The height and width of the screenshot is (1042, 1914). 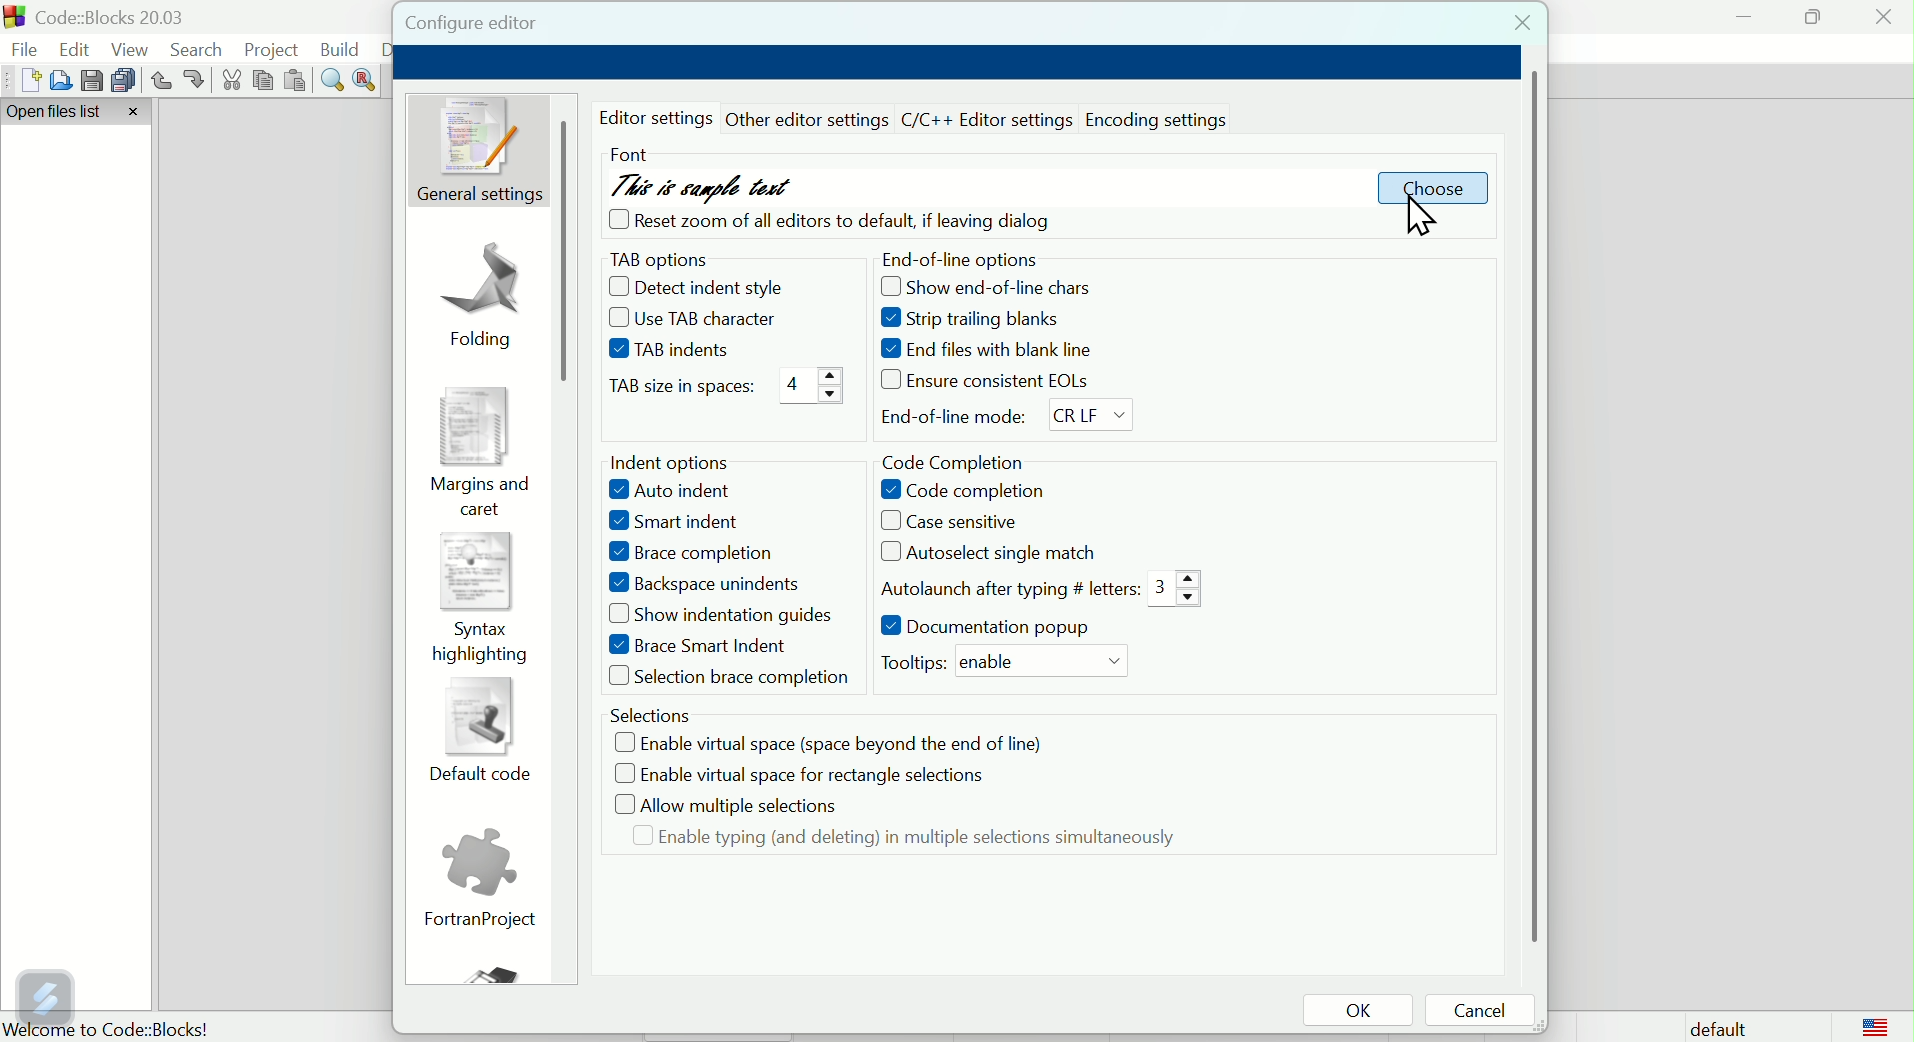 What do you see at coordinates (1175, 590) in the screenshot?
I see `3` at bounding box center [1175, 590].